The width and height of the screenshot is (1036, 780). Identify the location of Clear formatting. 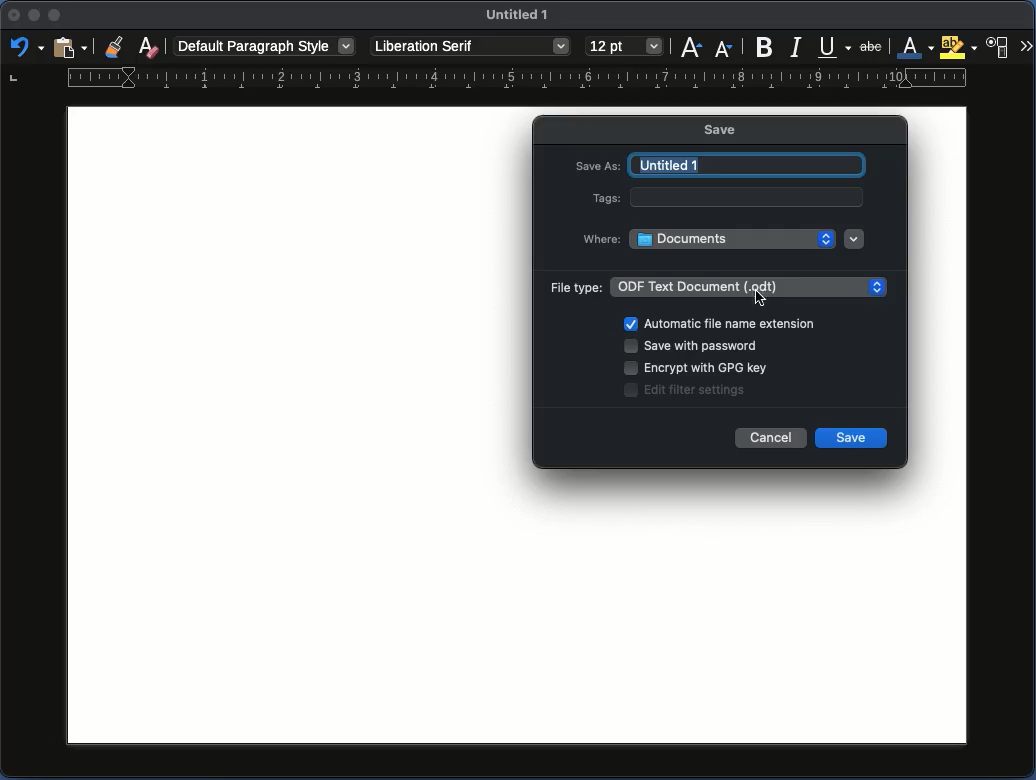
(148, 45).